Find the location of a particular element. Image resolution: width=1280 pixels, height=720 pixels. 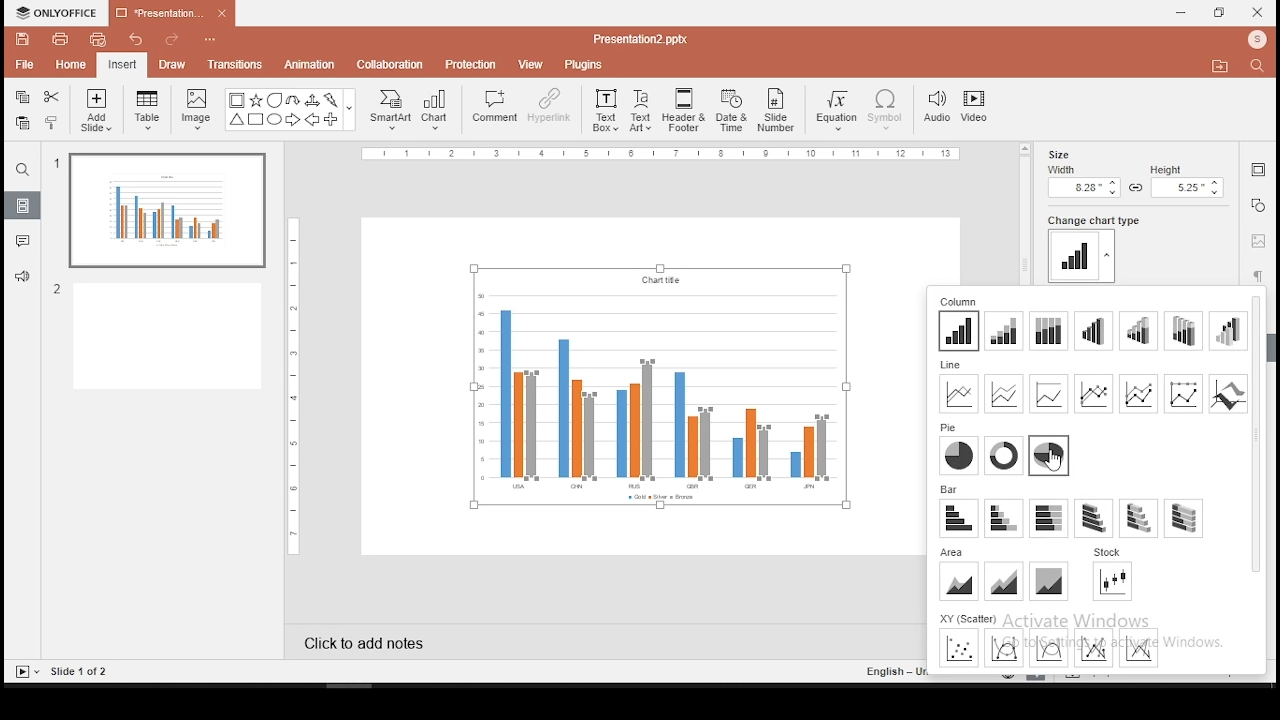

line 5 is located at coordinates (1139, 394).